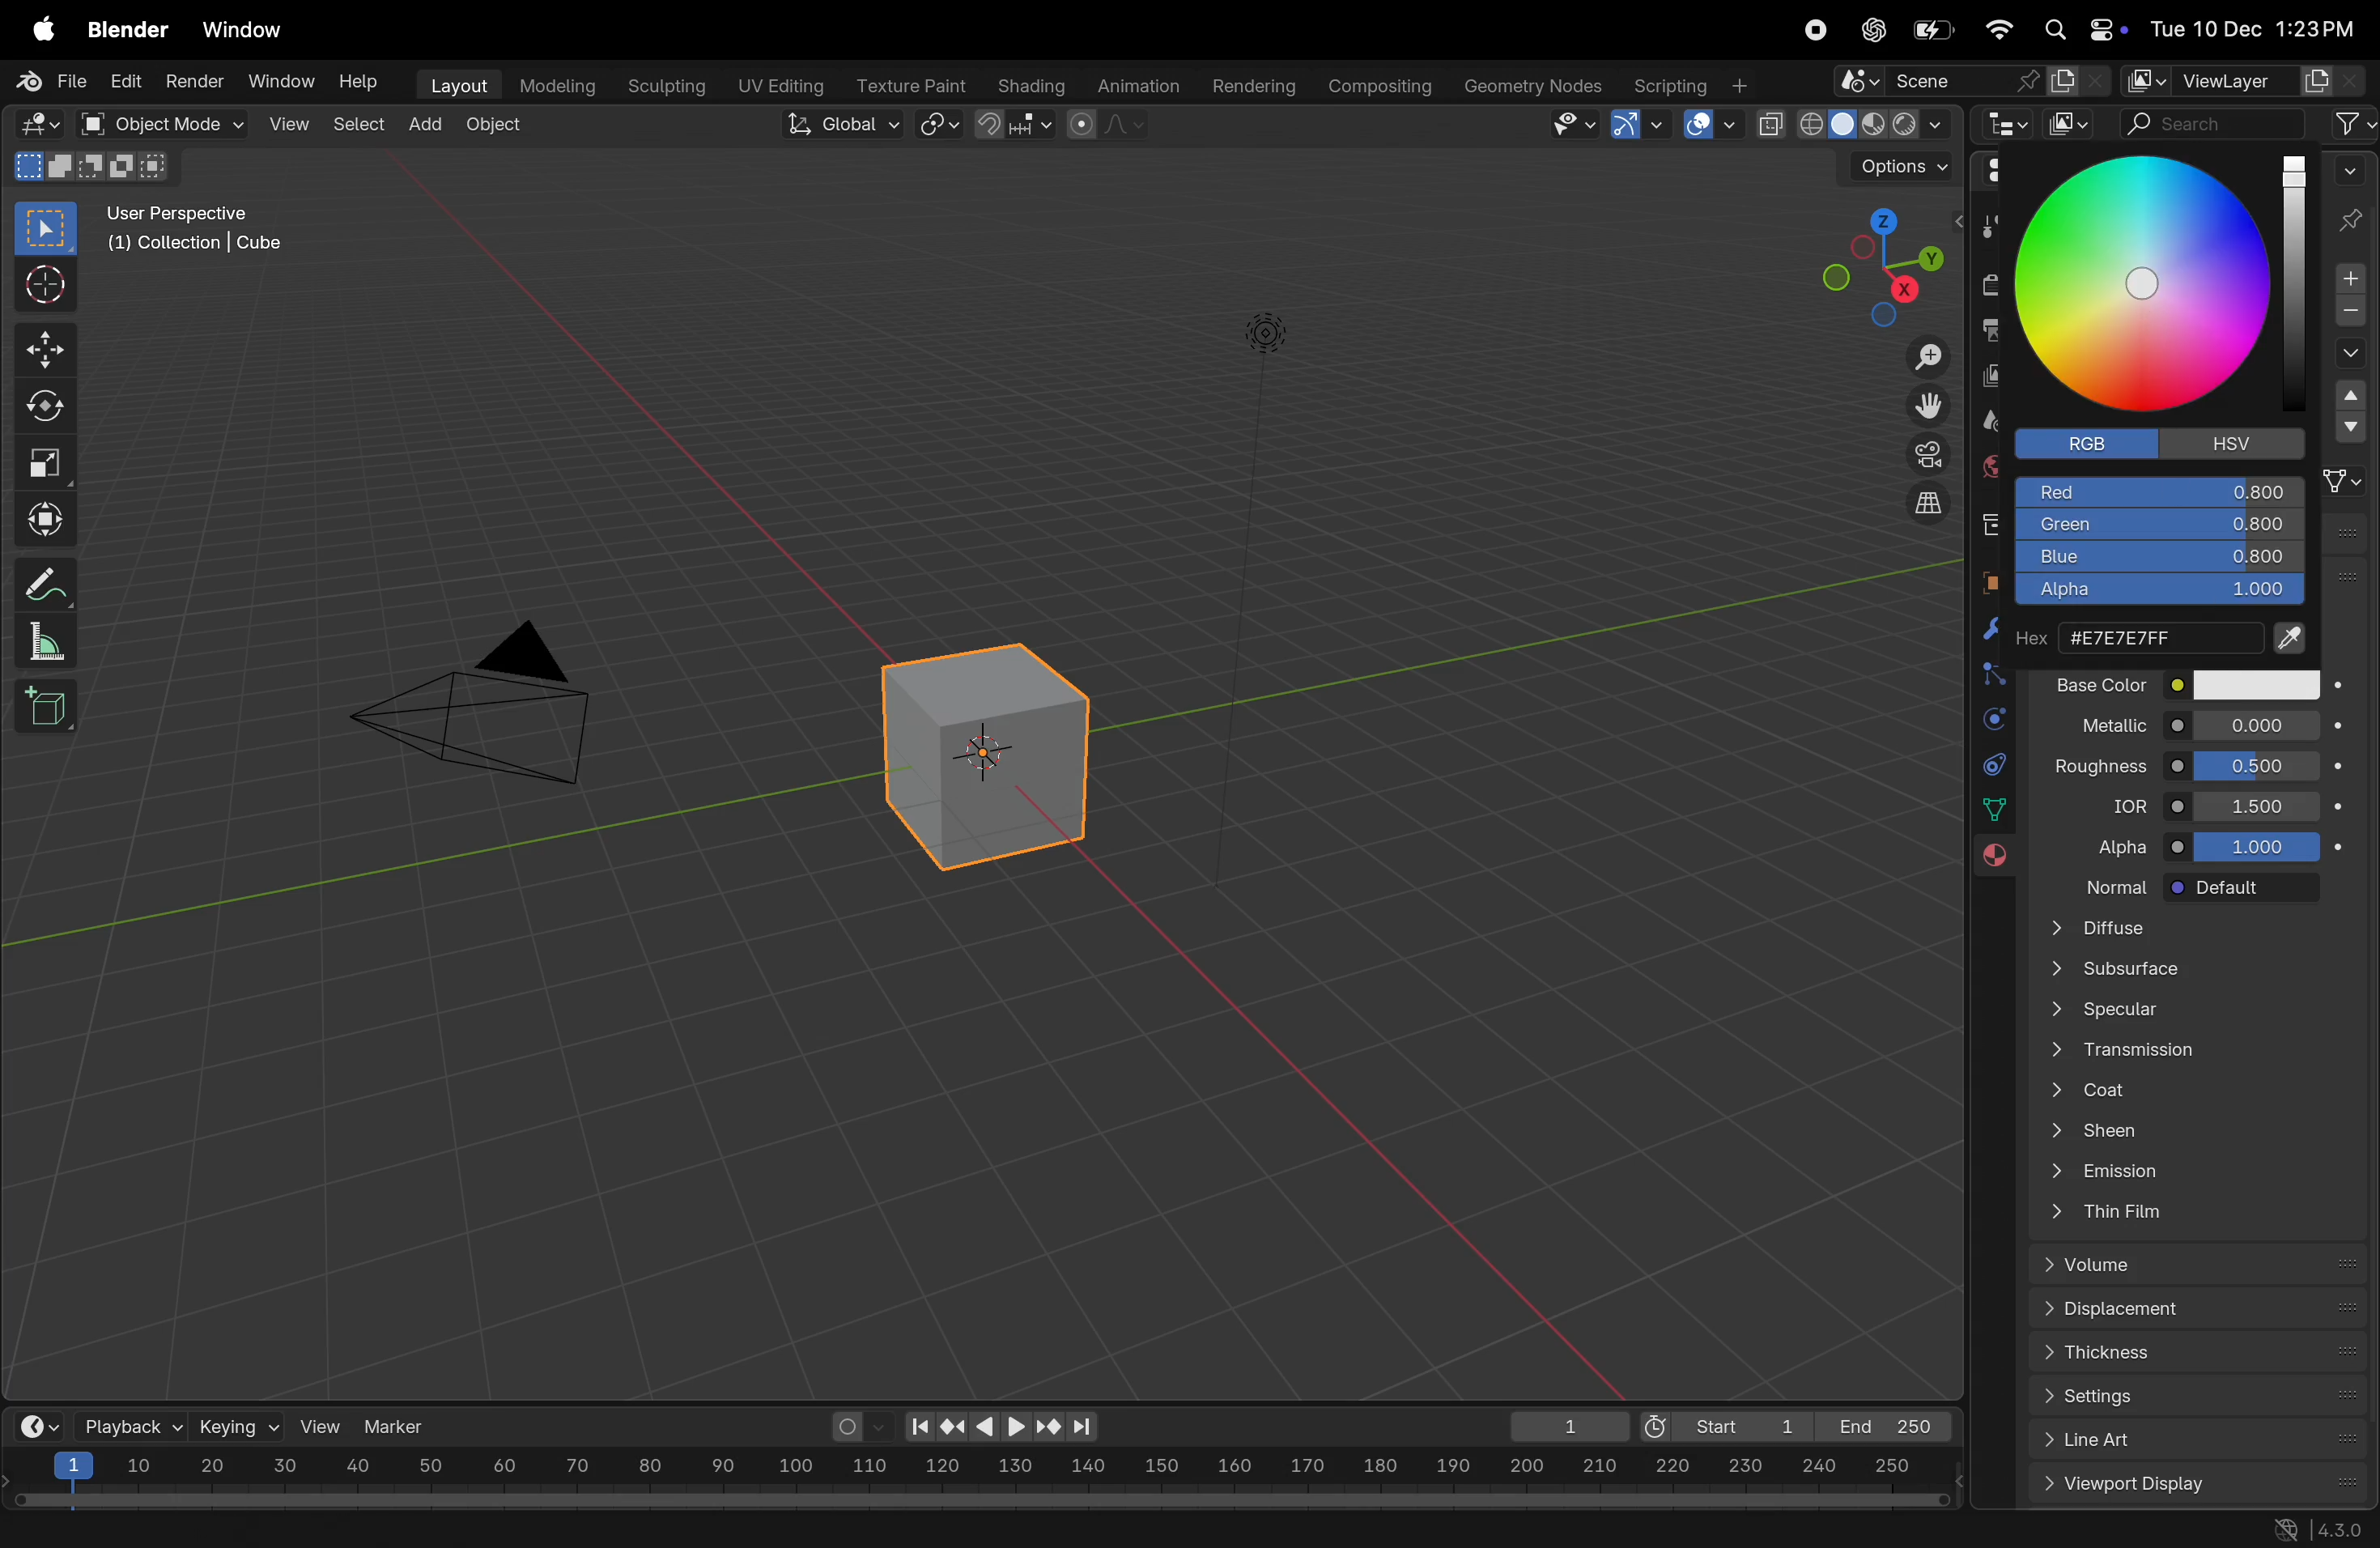 The image size is (2380, 1548). What do you see at coordinates (1989, 521) in the screenshot?
I see `collection` at bounding box center [1989, 521].